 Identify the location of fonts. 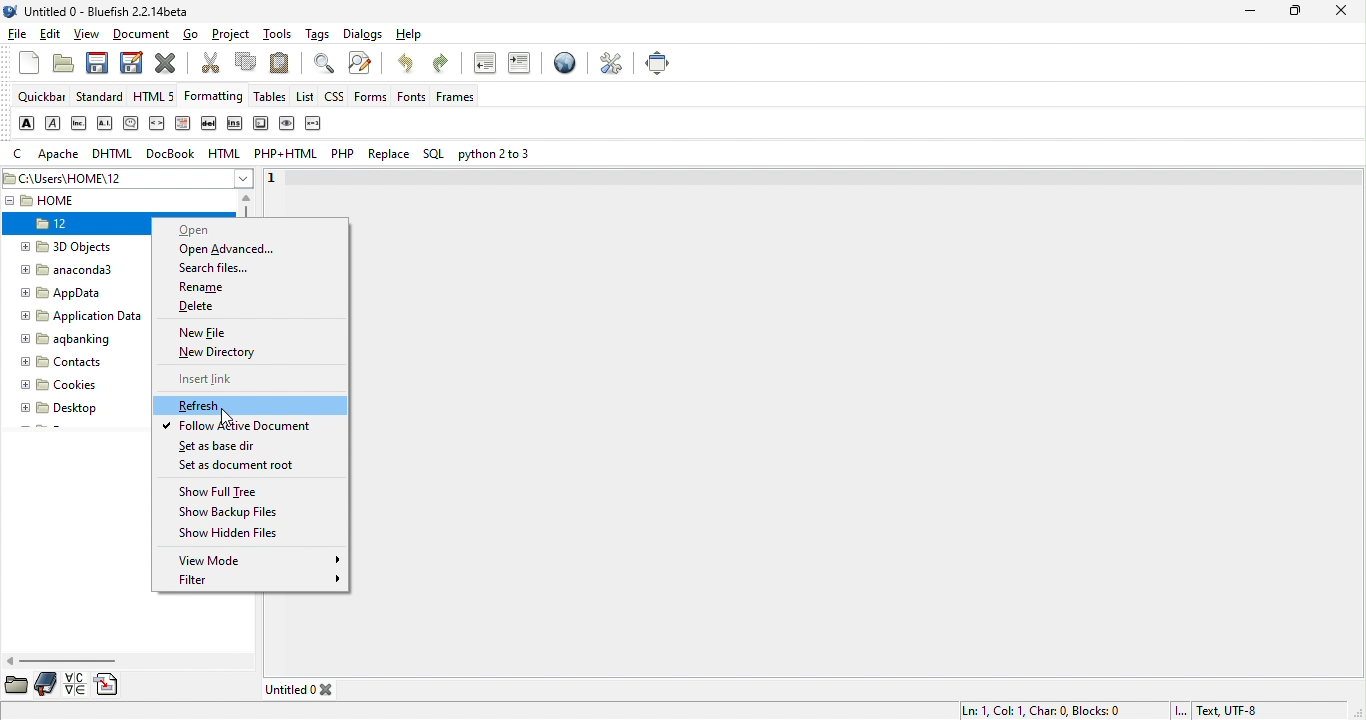
(415, 98).